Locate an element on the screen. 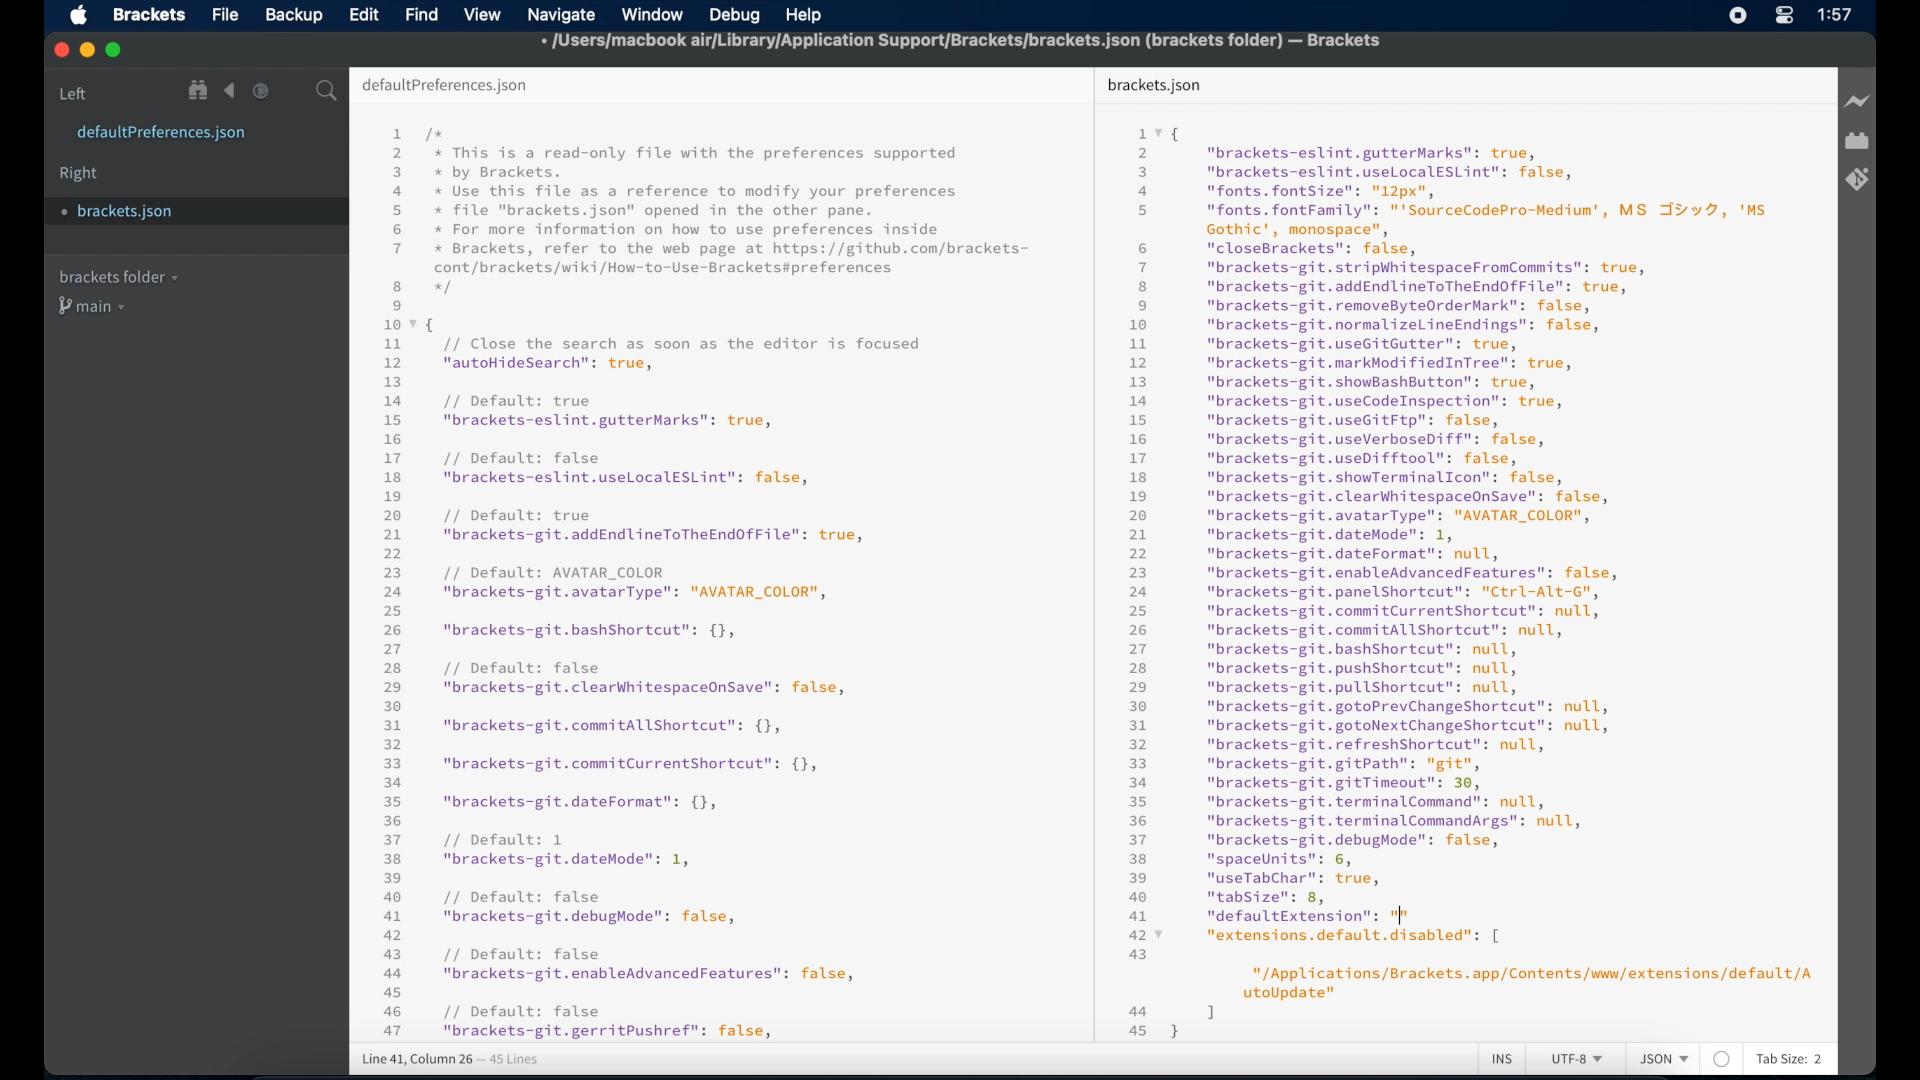 This screenshot has width=1920, height=1080. file is located at coordinates (225, 15).